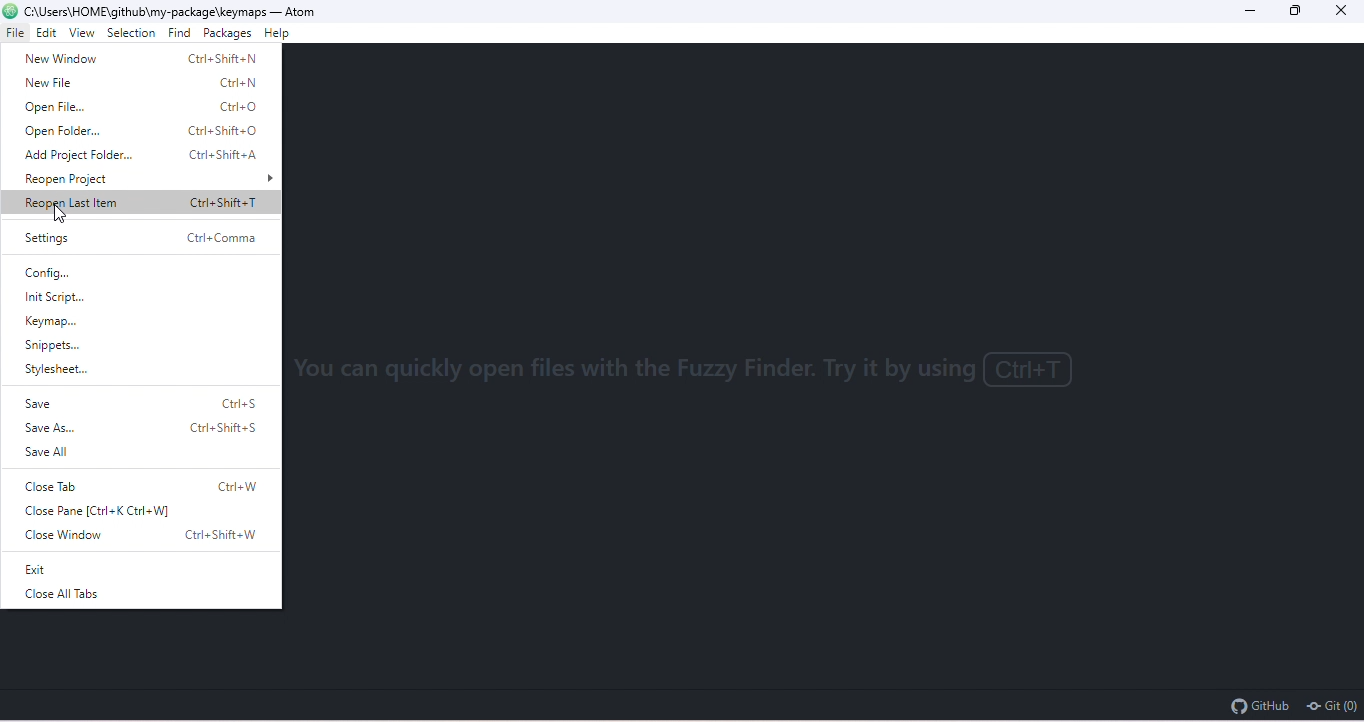  Describe the element at coordinates (9, 12) in the screenshot. I see `atom logo` at that location.